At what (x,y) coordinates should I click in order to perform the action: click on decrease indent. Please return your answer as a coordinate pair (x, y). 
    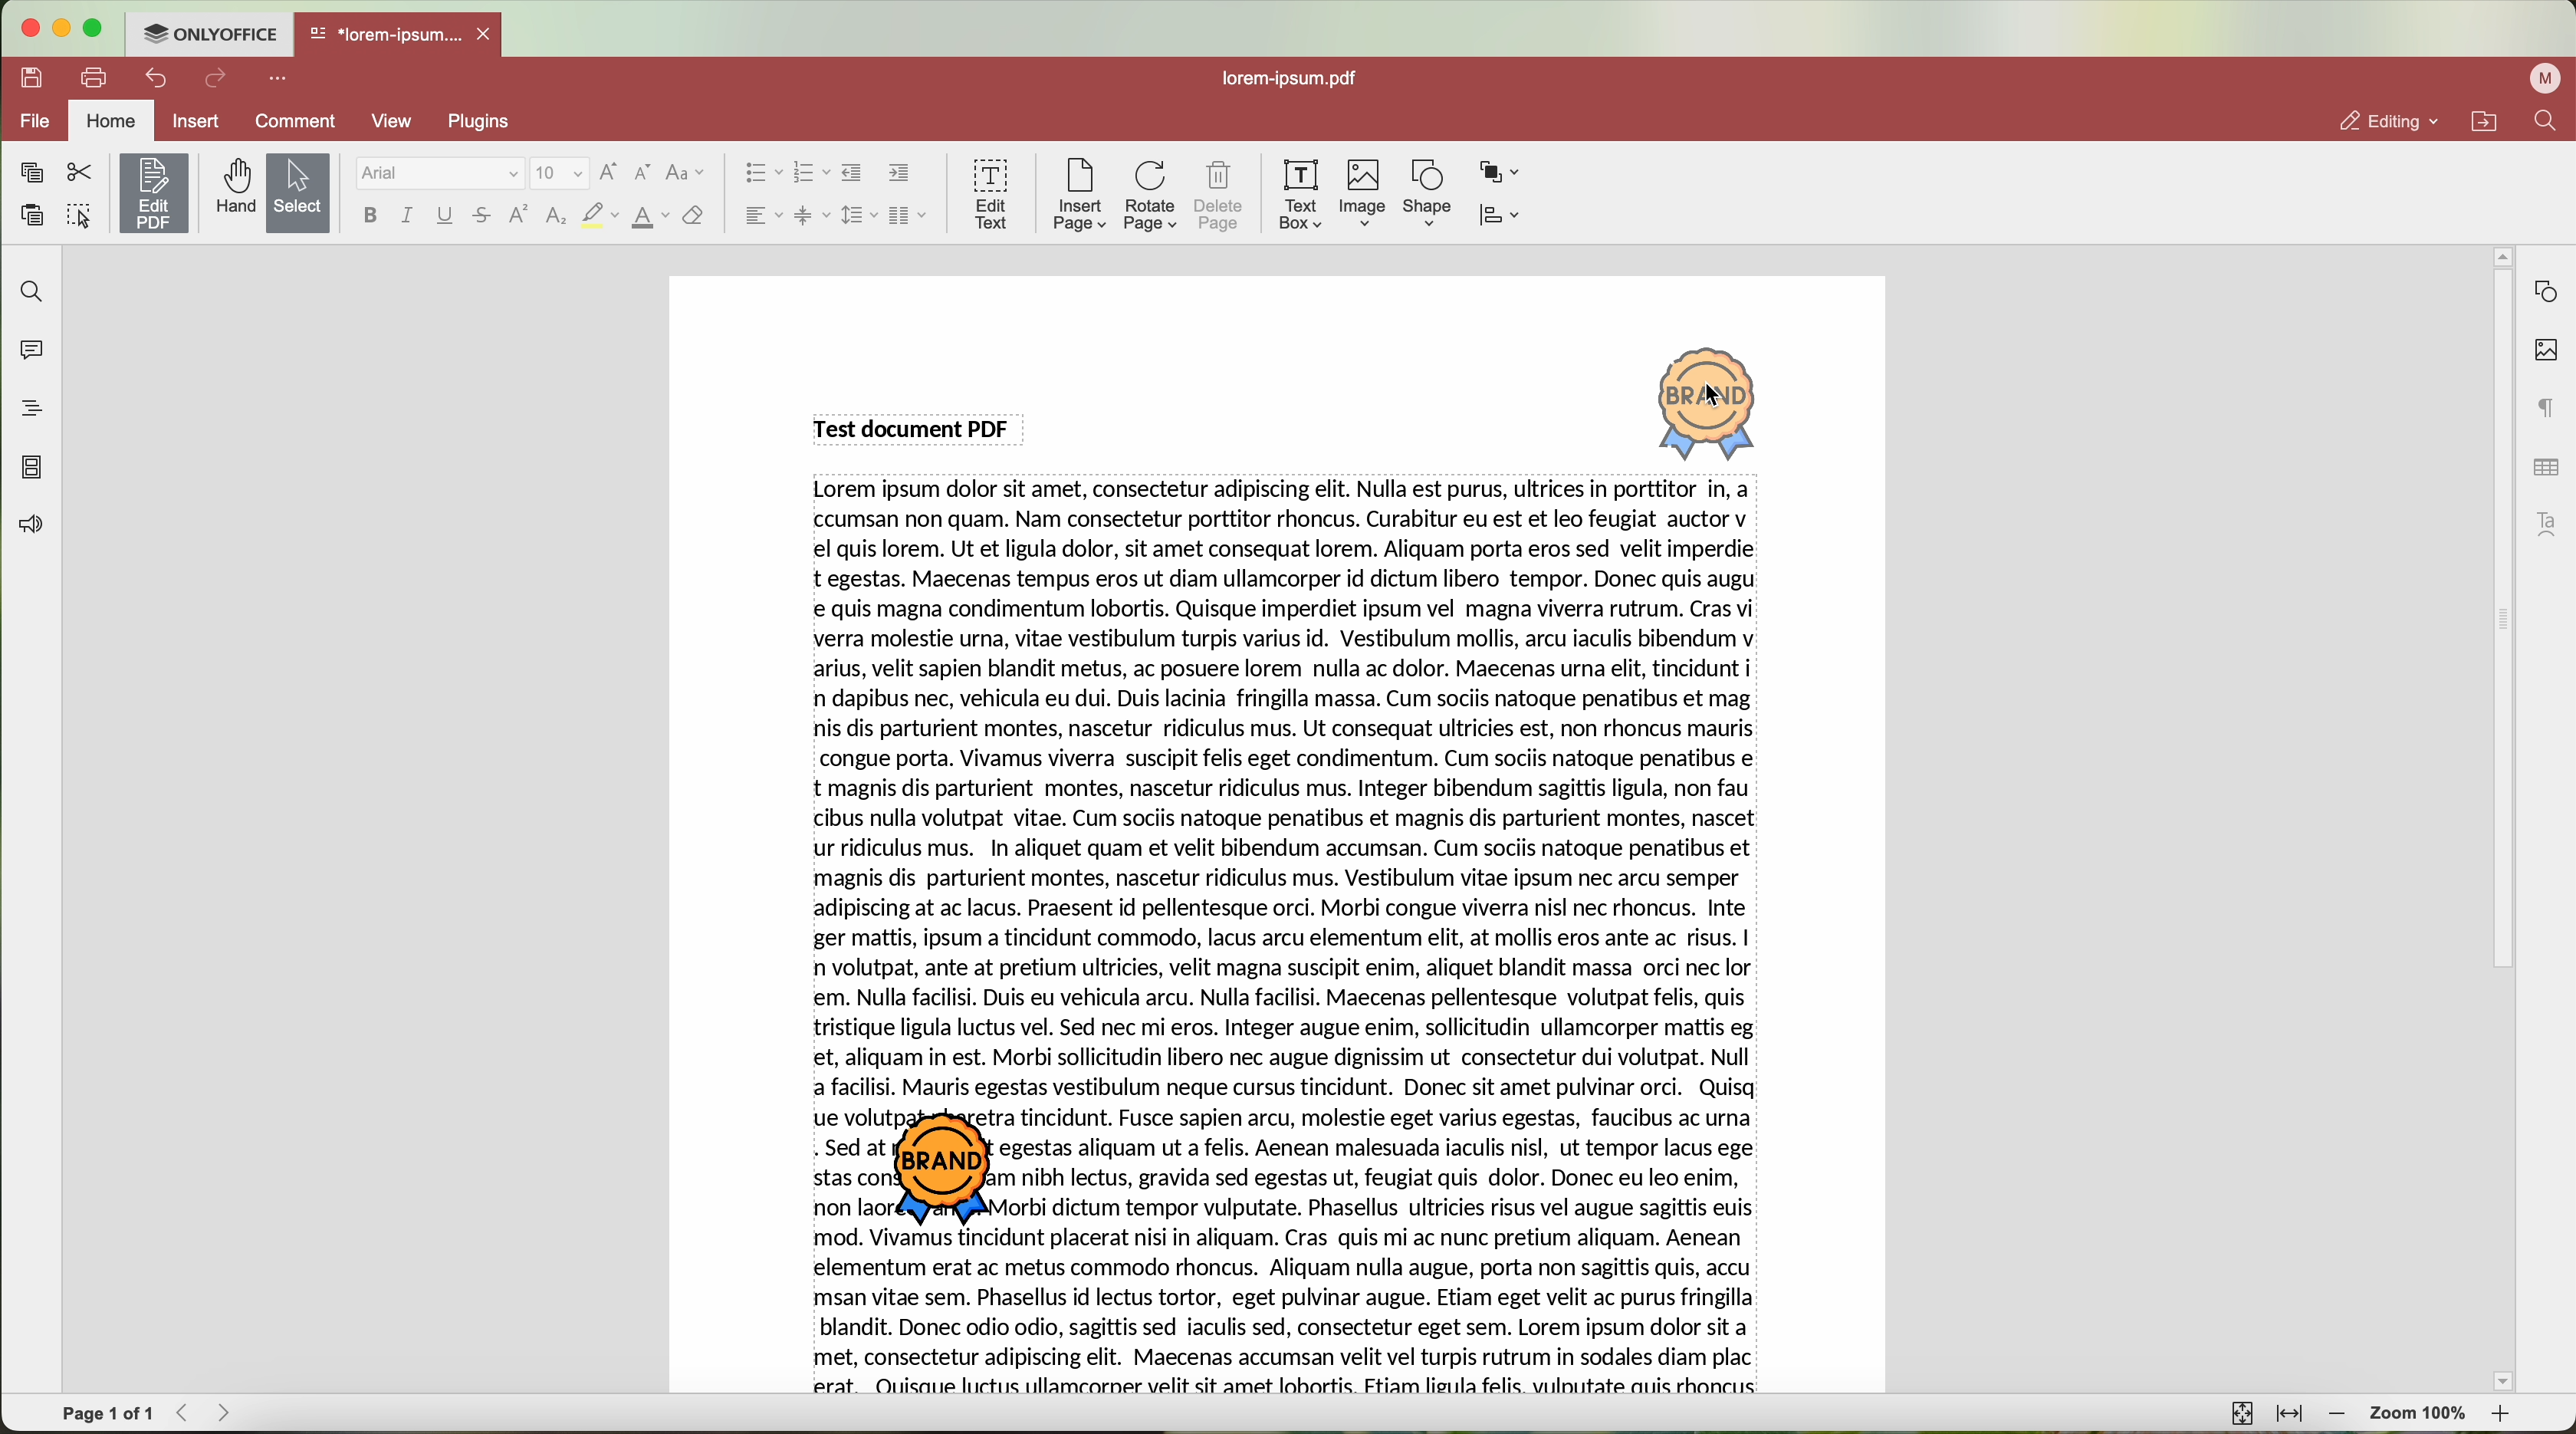
    Looking at the image, I should click on (852, 173).